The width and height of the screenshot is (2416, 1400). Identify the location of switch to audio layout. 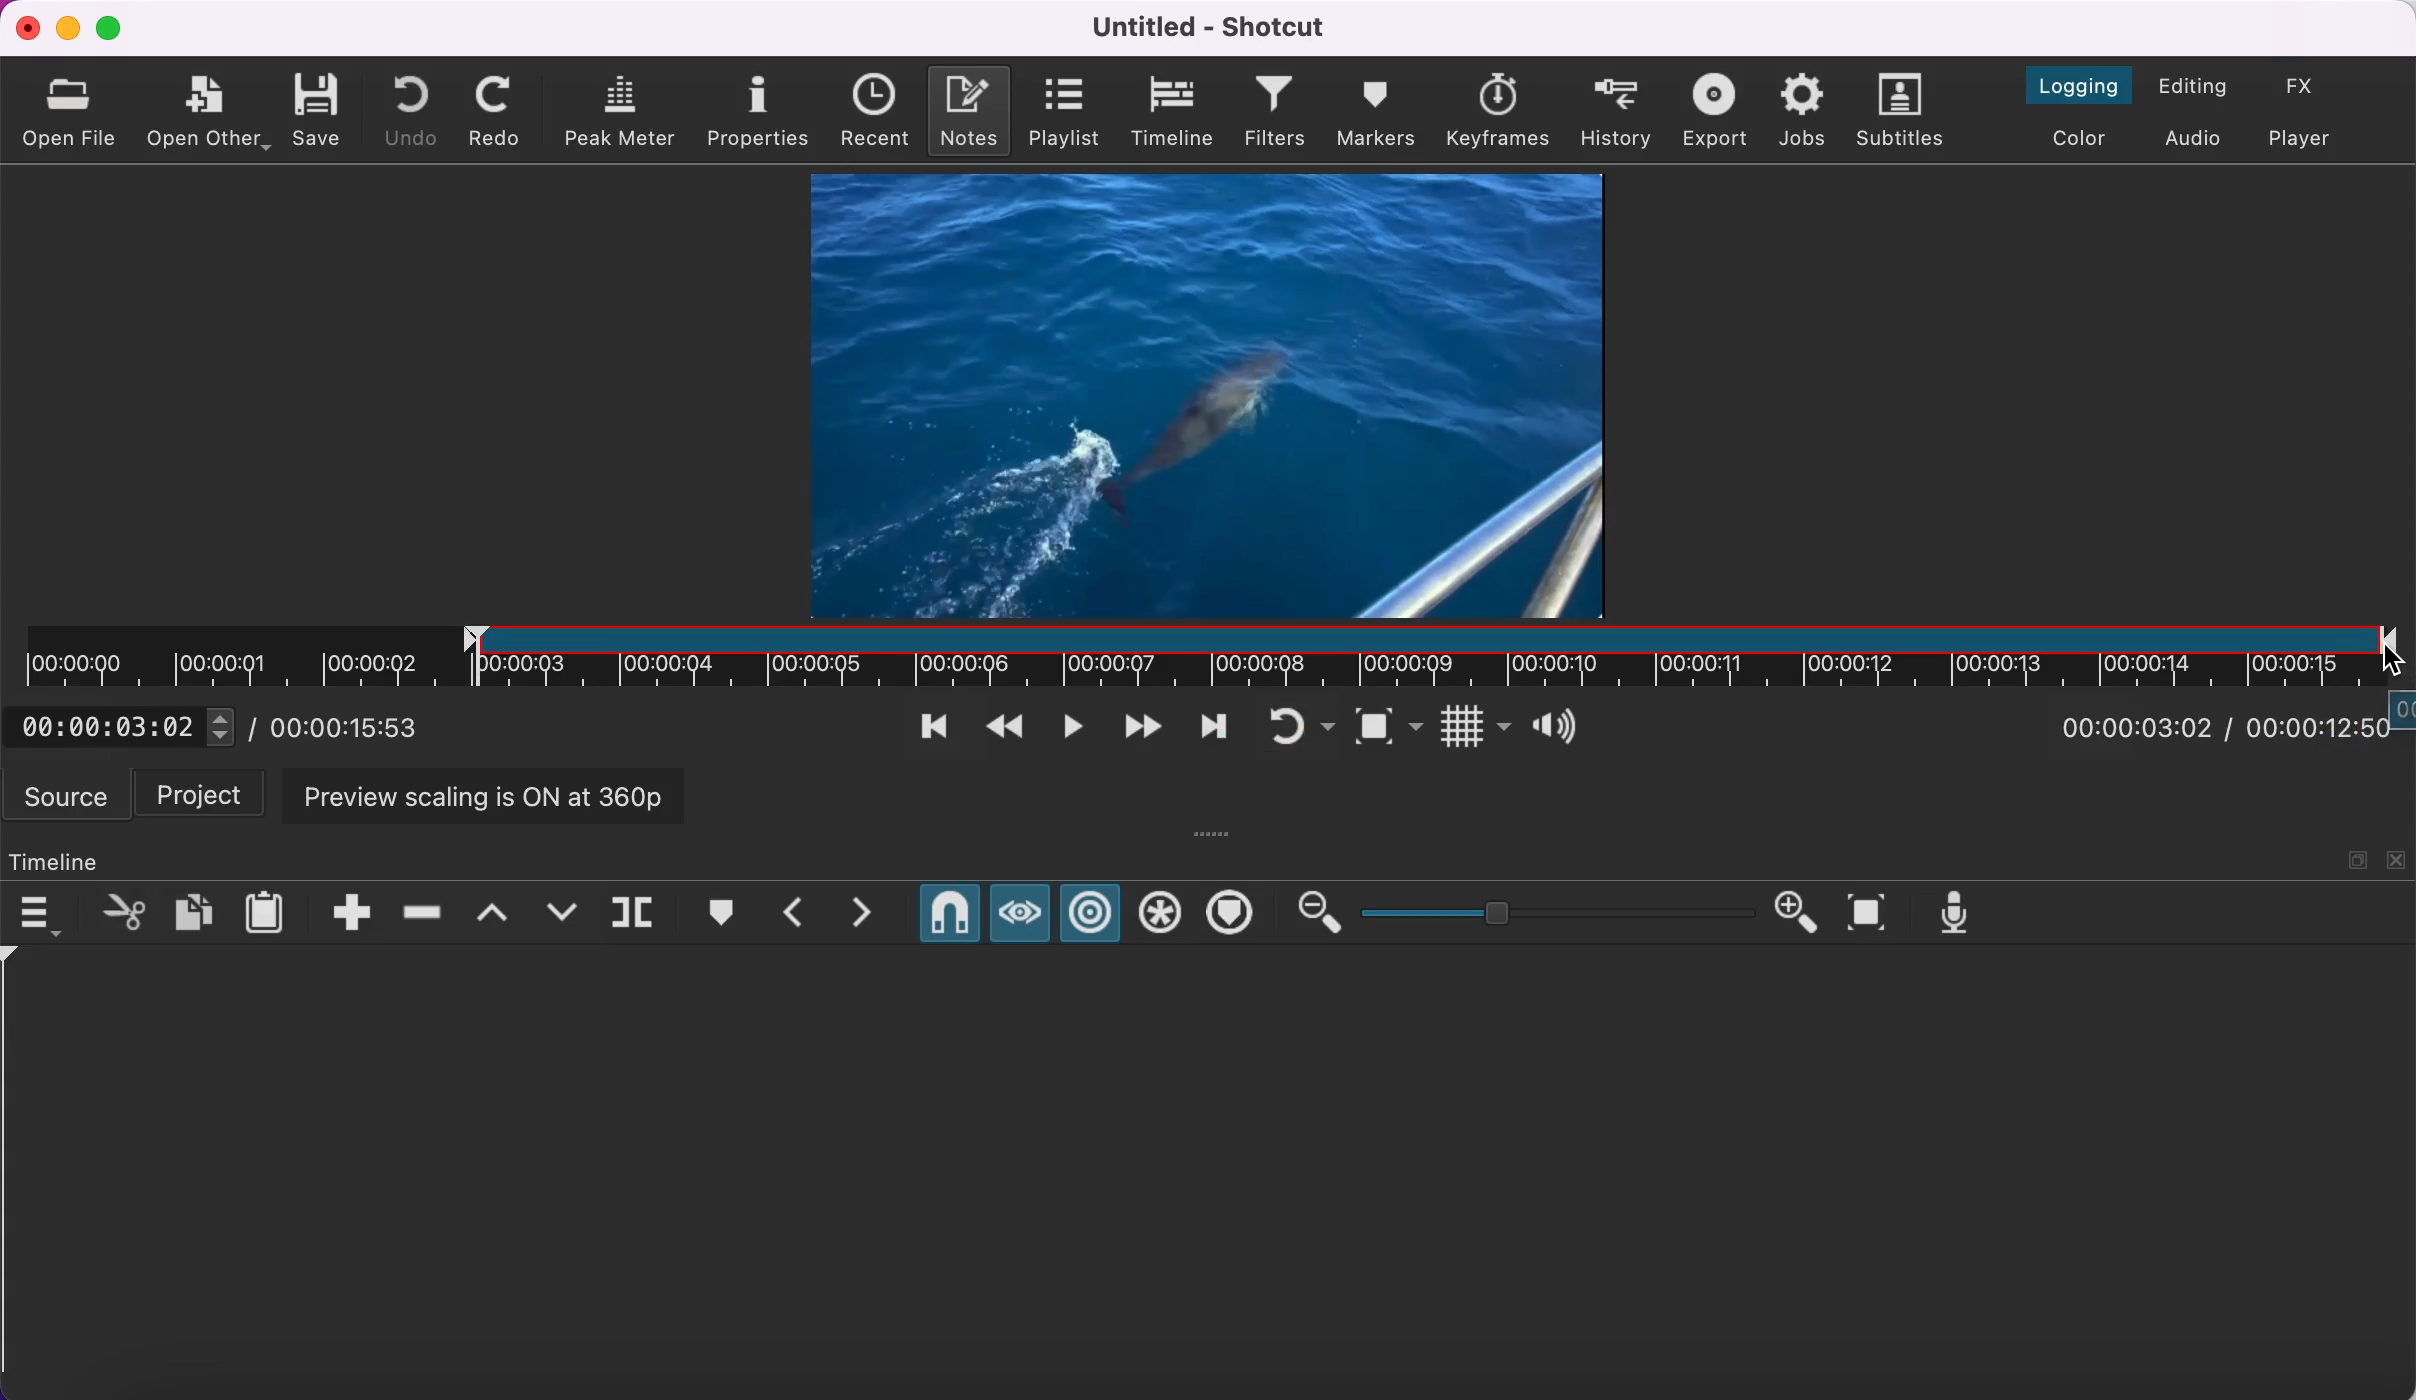
(2197, 139).